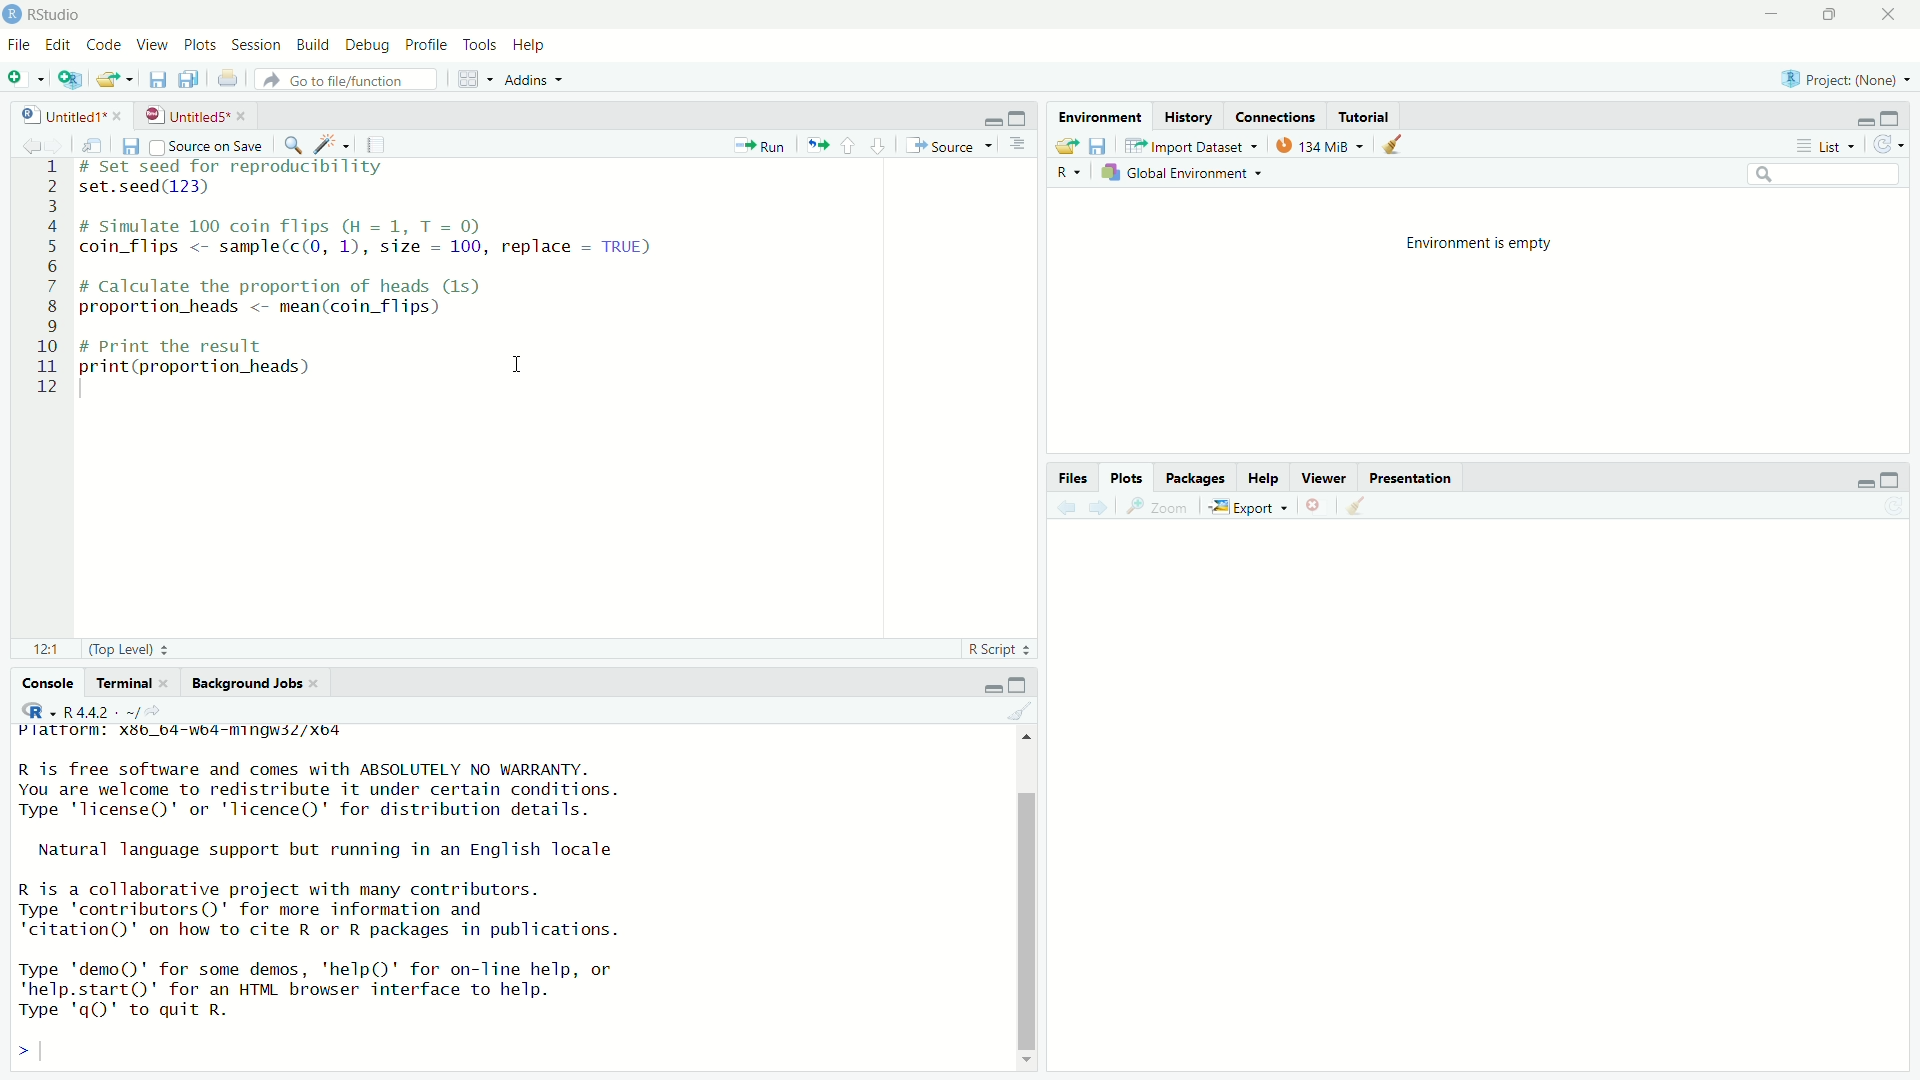  I want to click on minimize, so click(1860, 480).